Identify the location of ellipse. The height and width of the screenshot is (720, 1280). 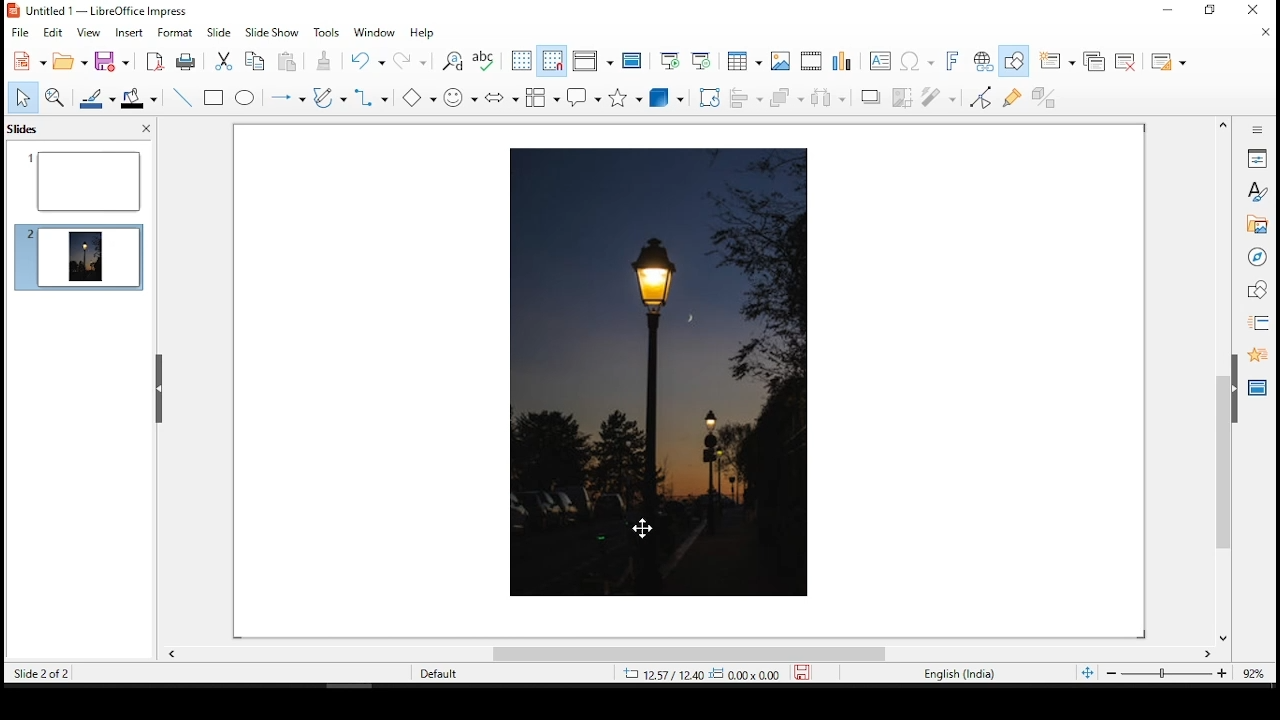
(246, 98).